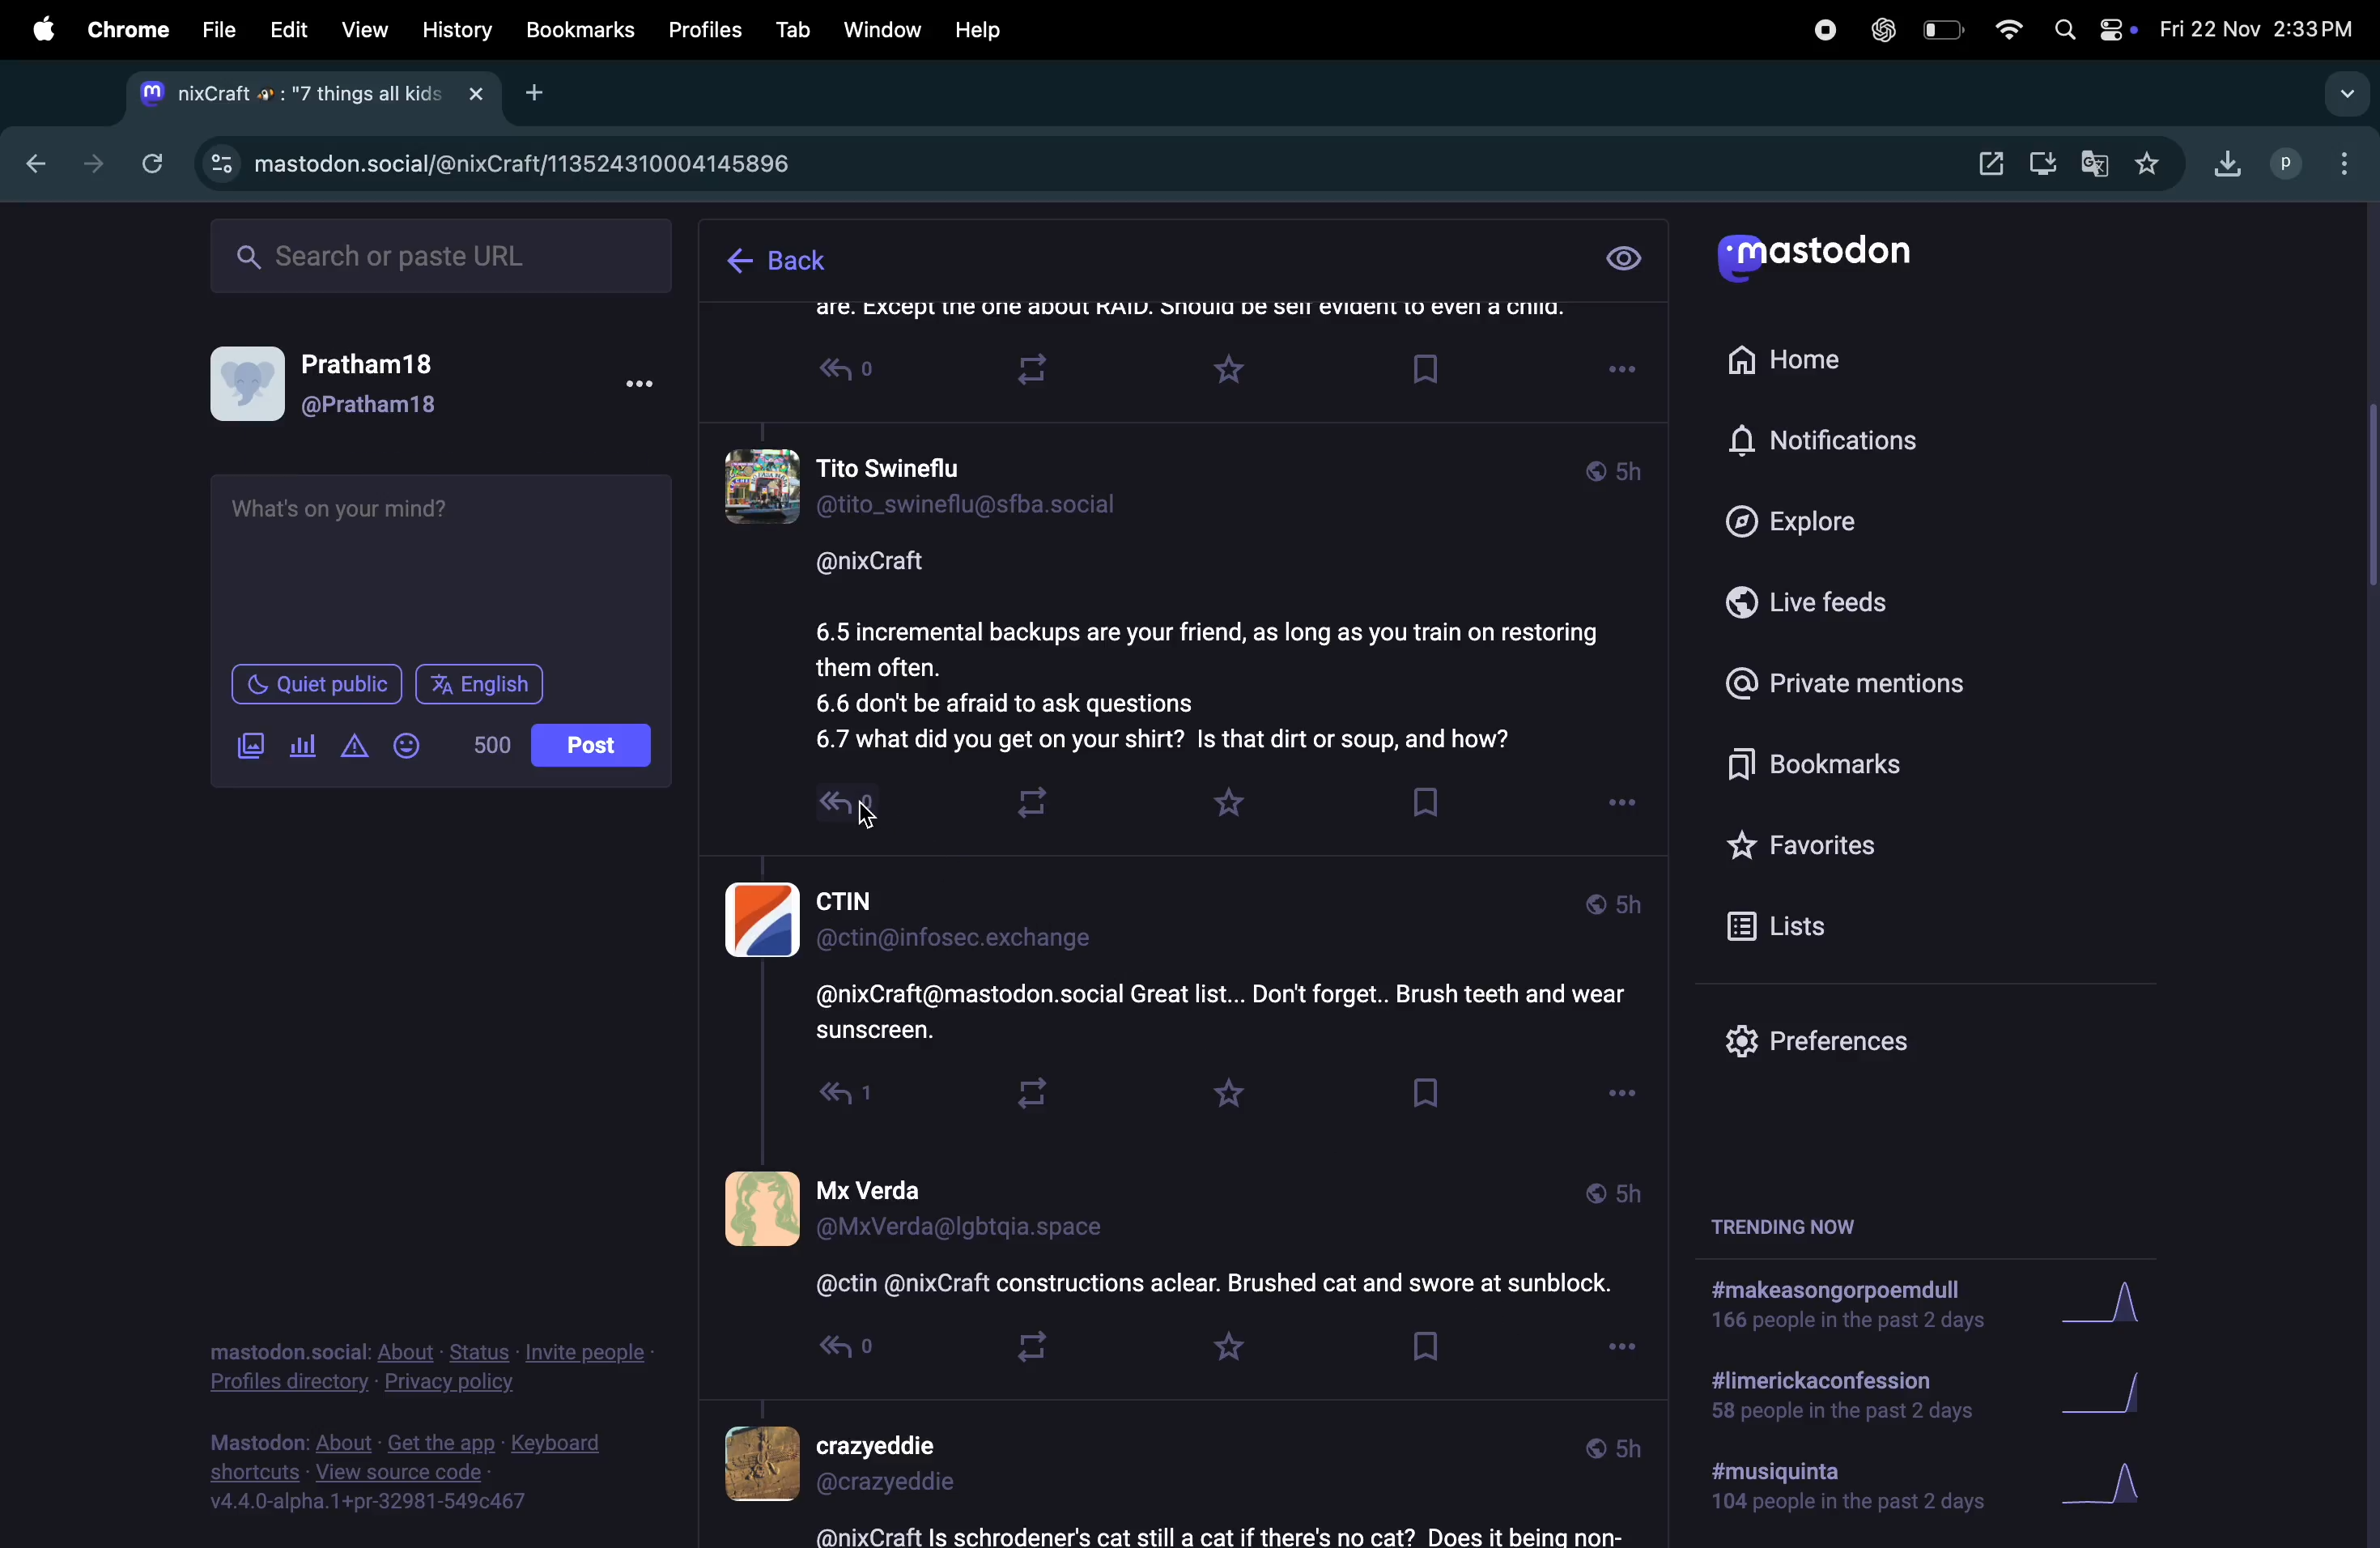  I want to click on history, so click(459, 29).